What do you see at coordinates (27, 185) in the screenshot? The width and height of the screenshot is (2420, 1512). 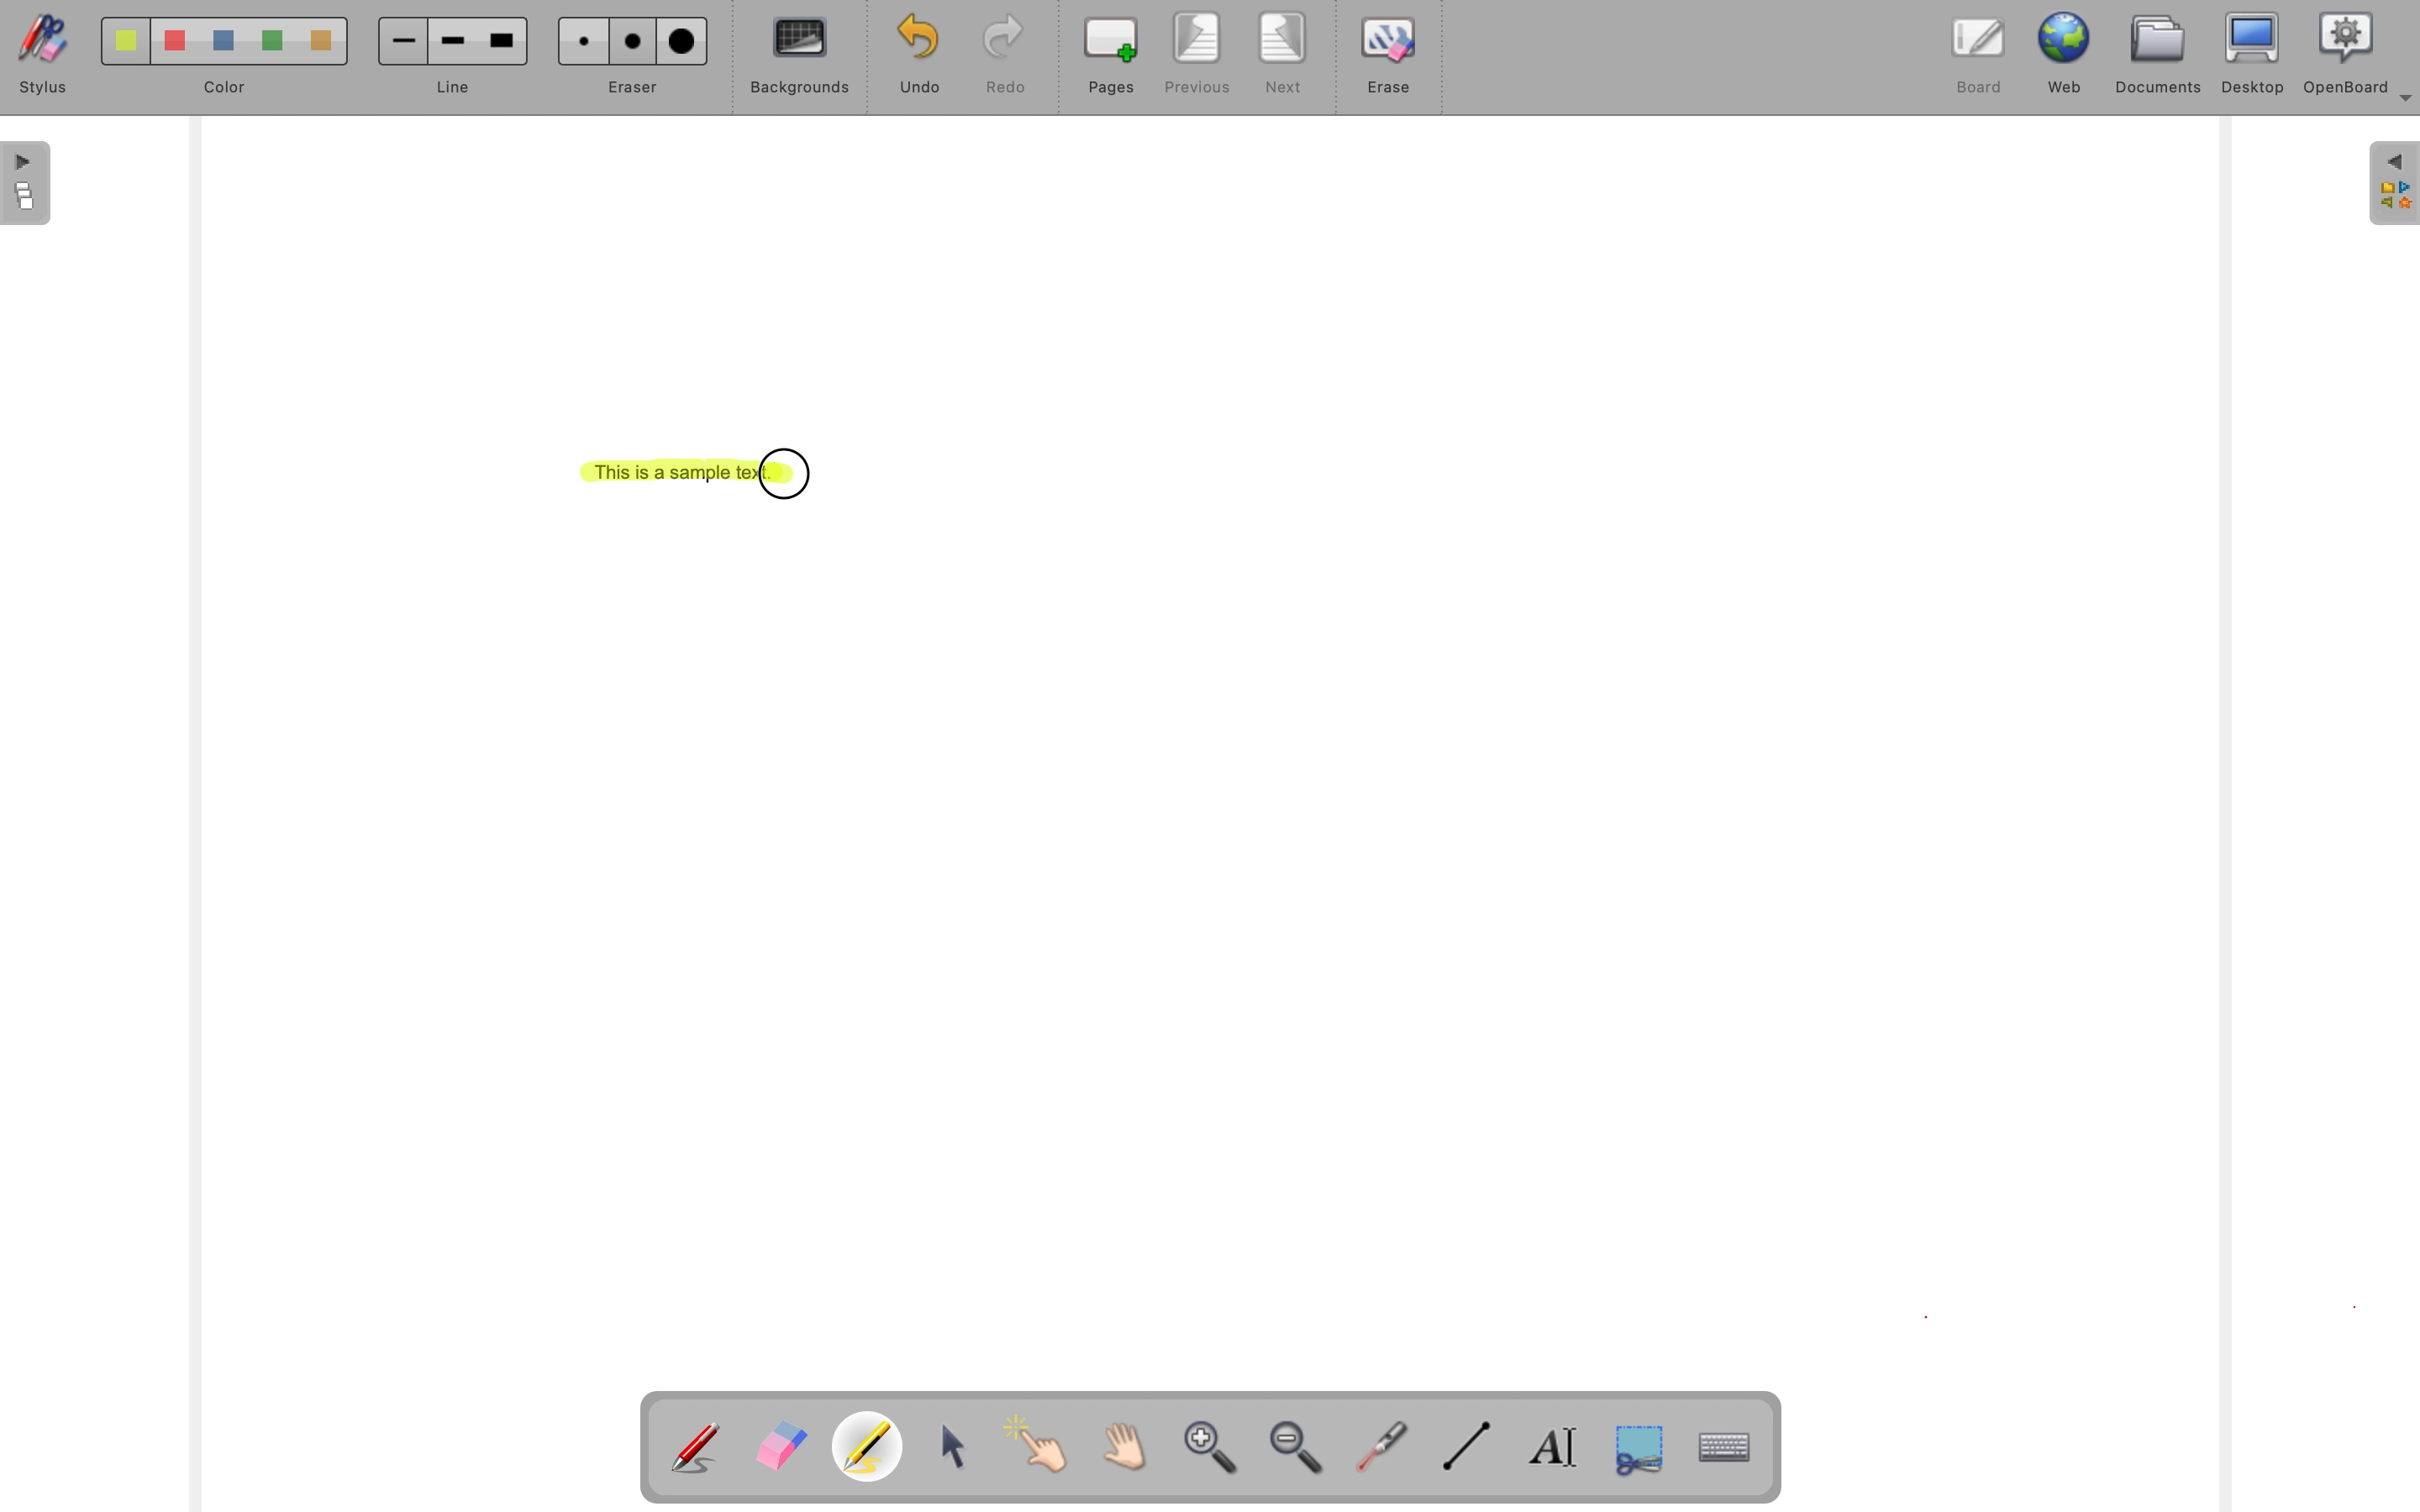 I see `The flatplan (left panel)` at bounding box center [27, 185].